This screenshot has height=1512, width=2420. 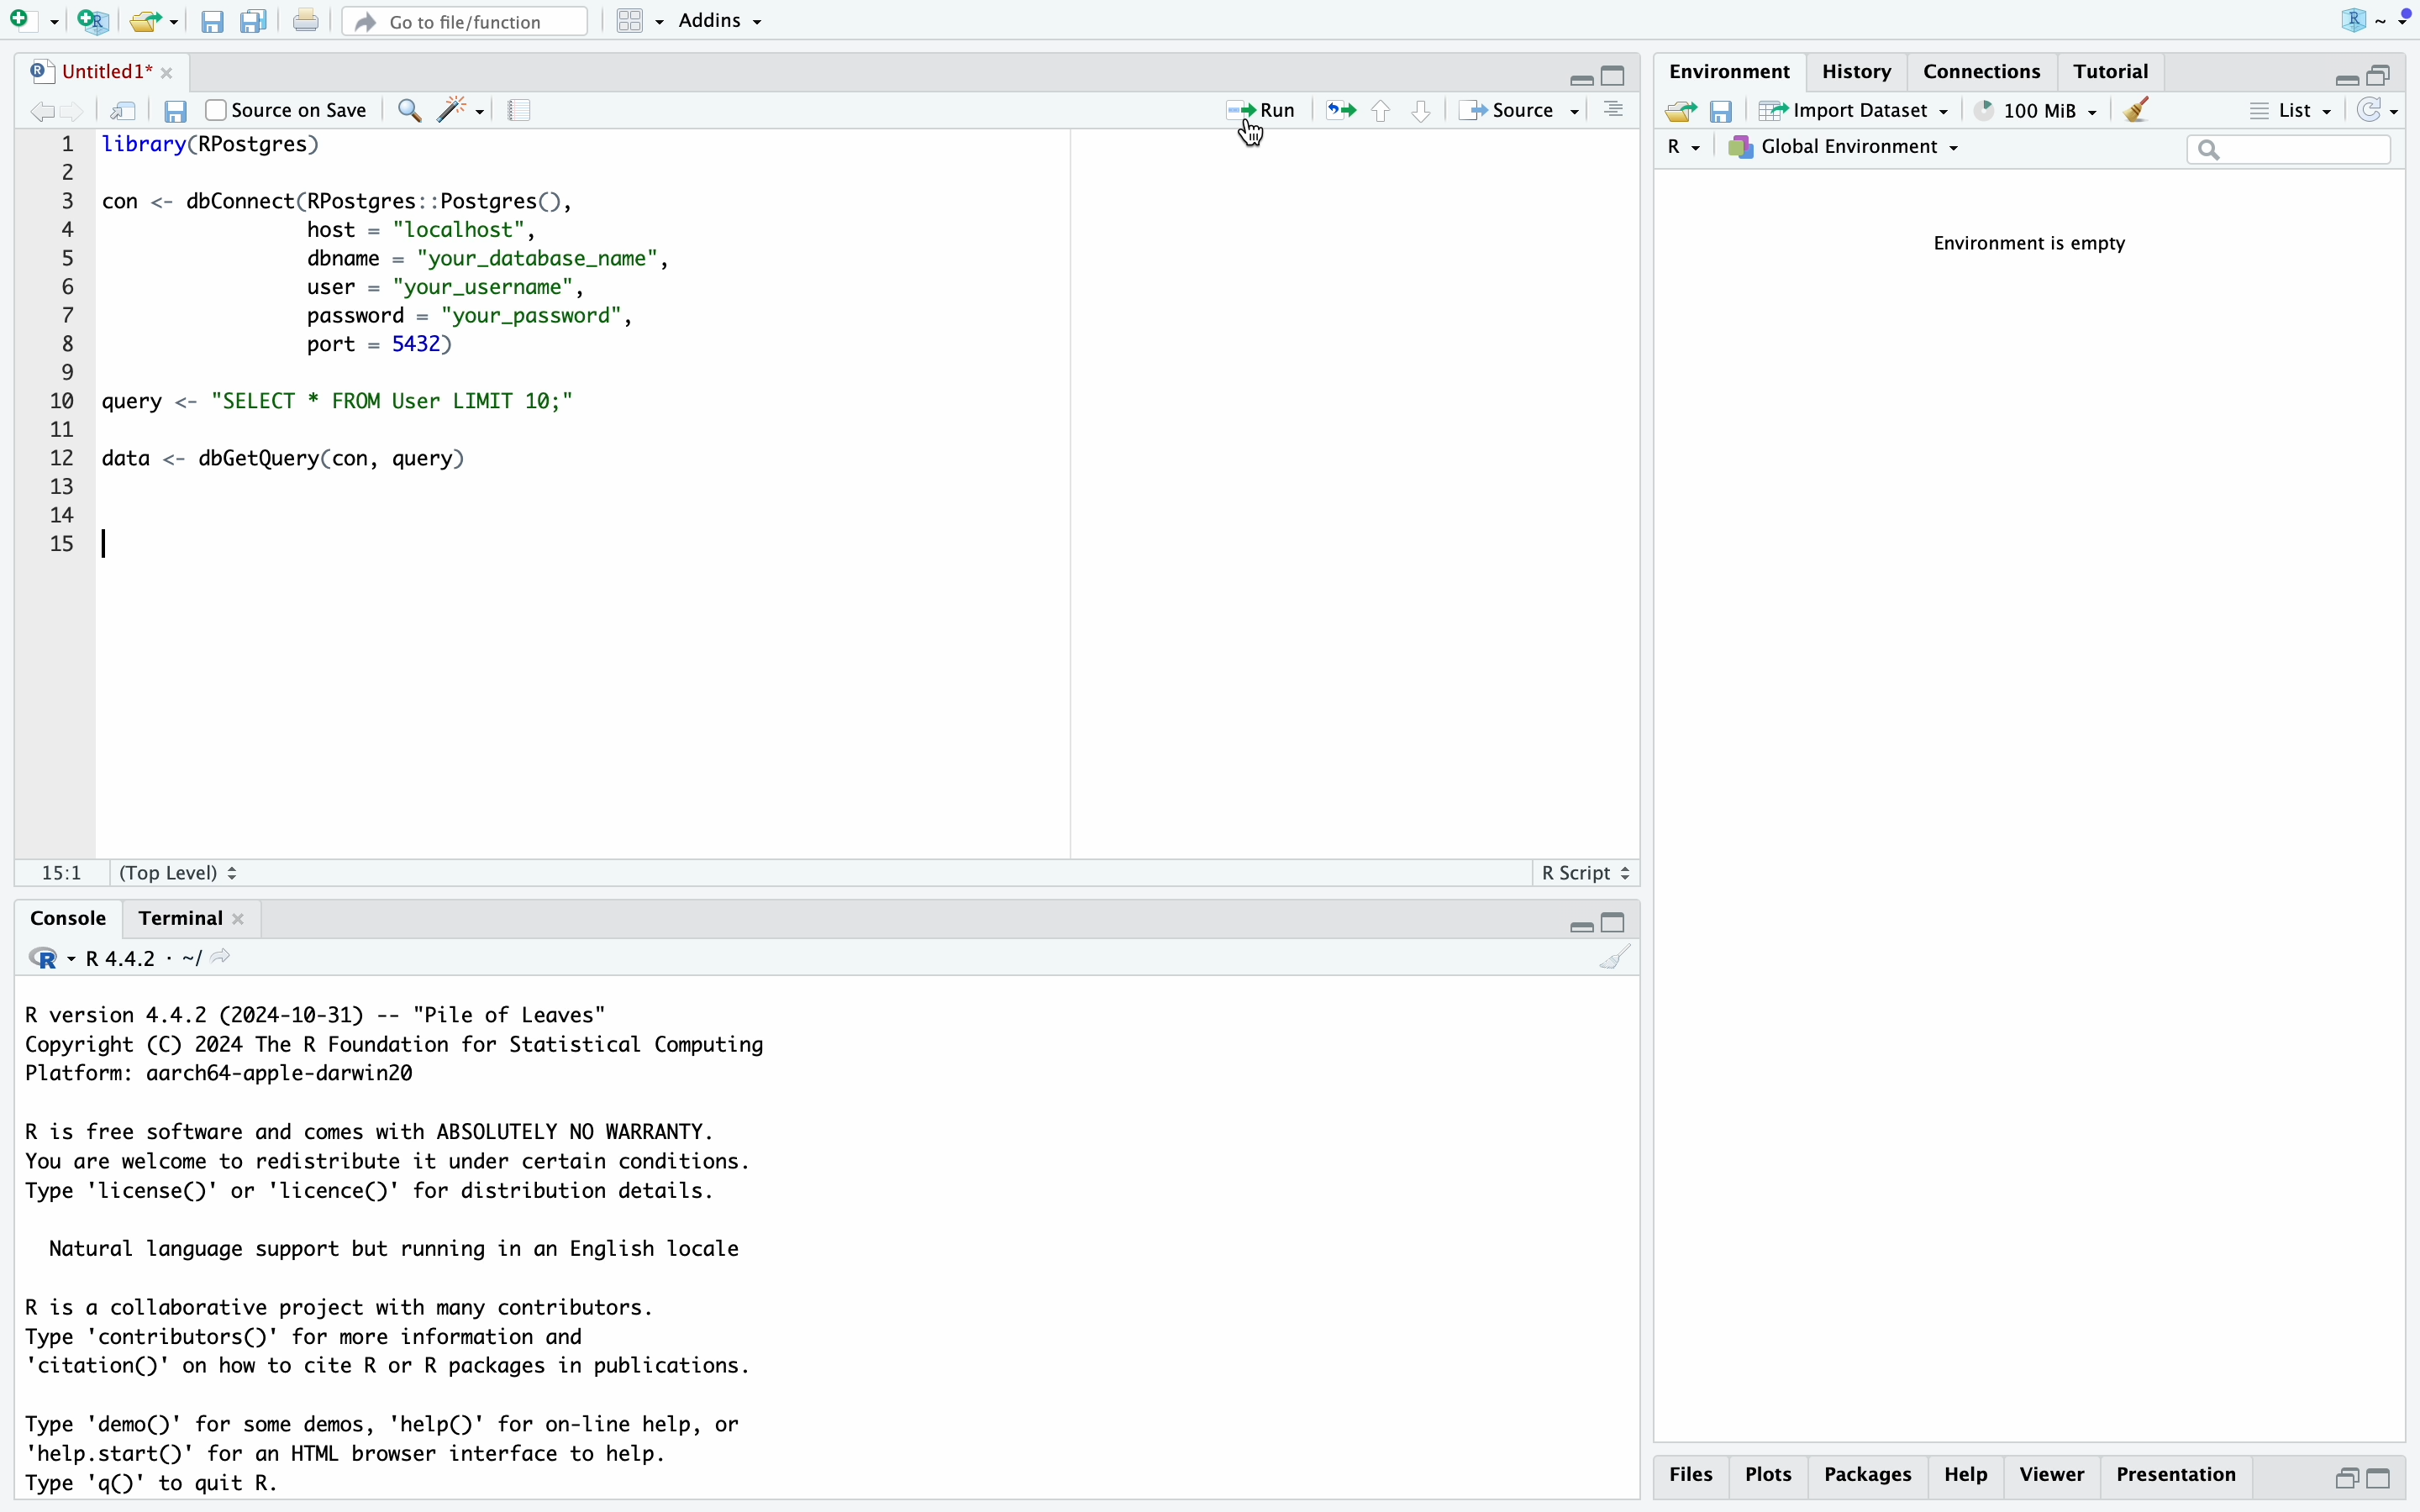 What do you see at coordinates (218, 149) in the screenshot?
I see `library function` at bounding box center [218, 149].